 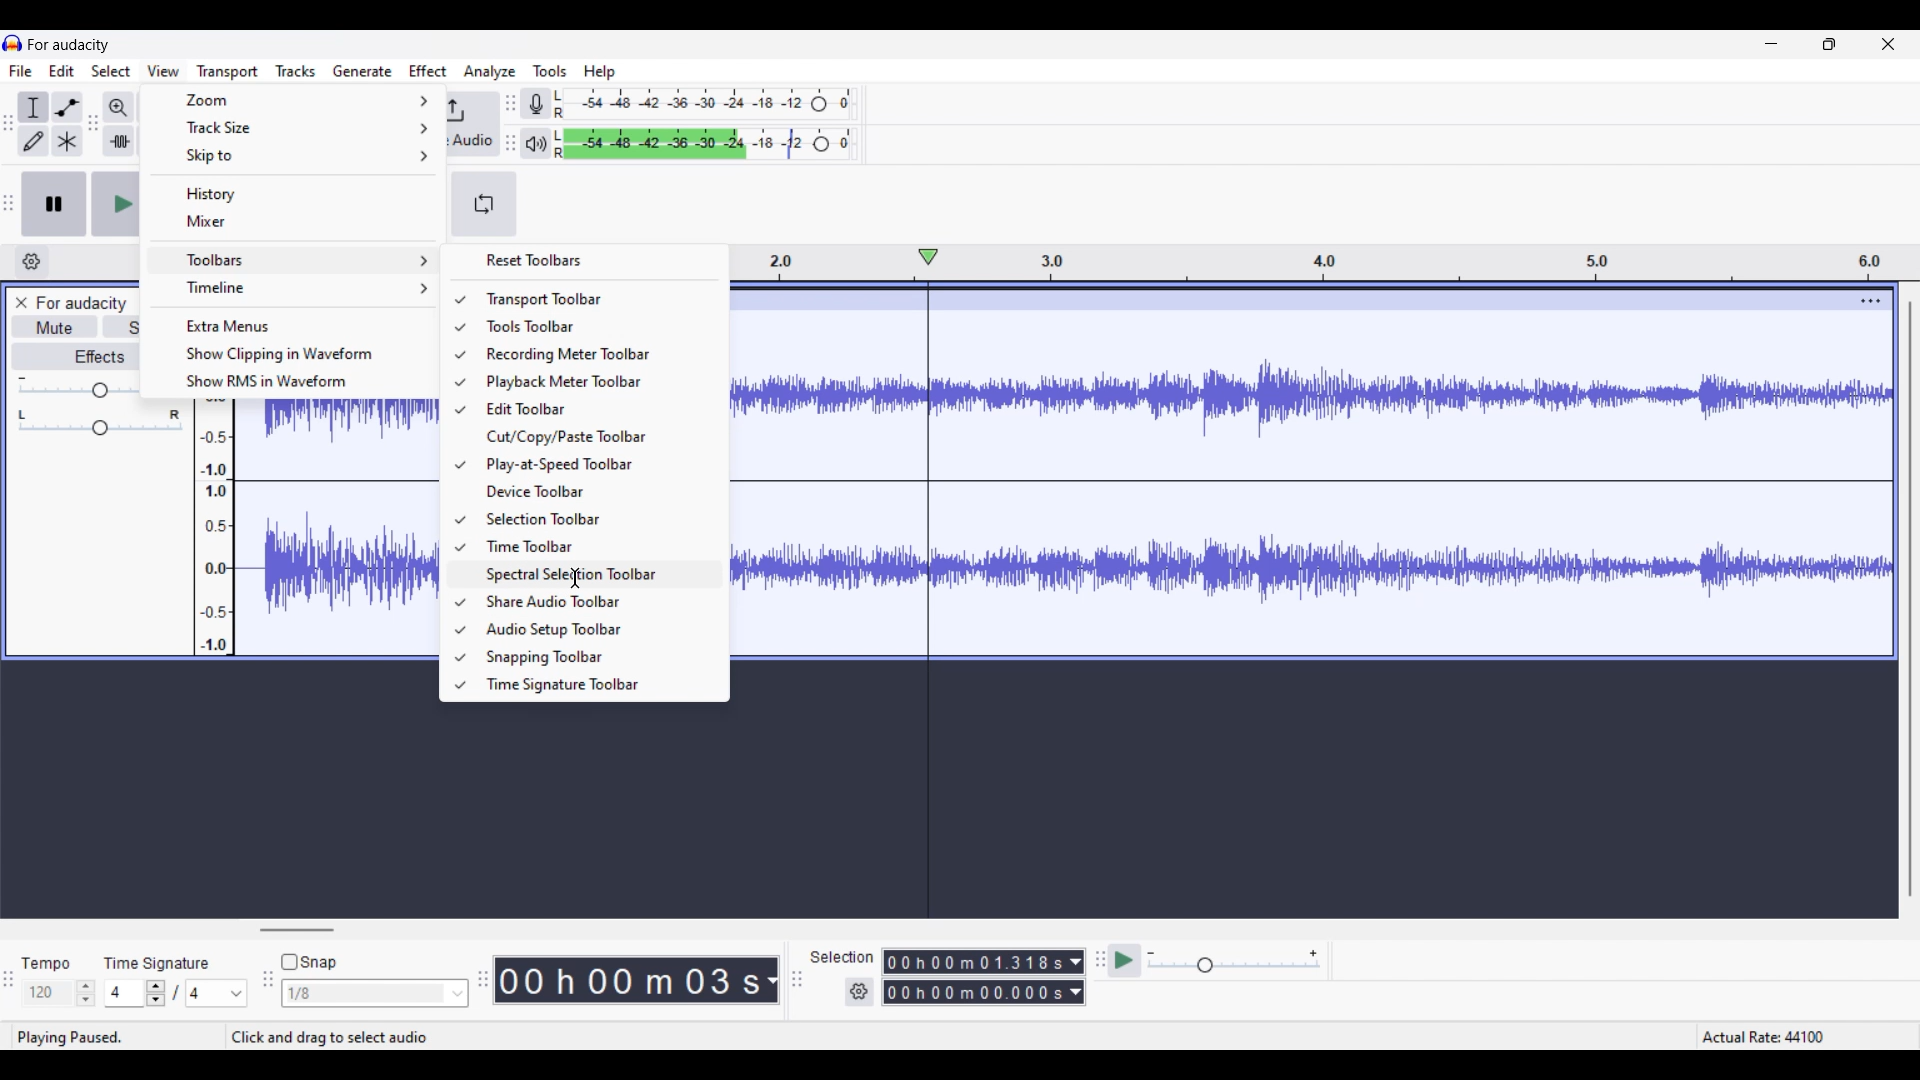 What do you see at coordinates (583, 260) in the screenshot?
I see `Reset toolbars` at bounding box center [583, 260].